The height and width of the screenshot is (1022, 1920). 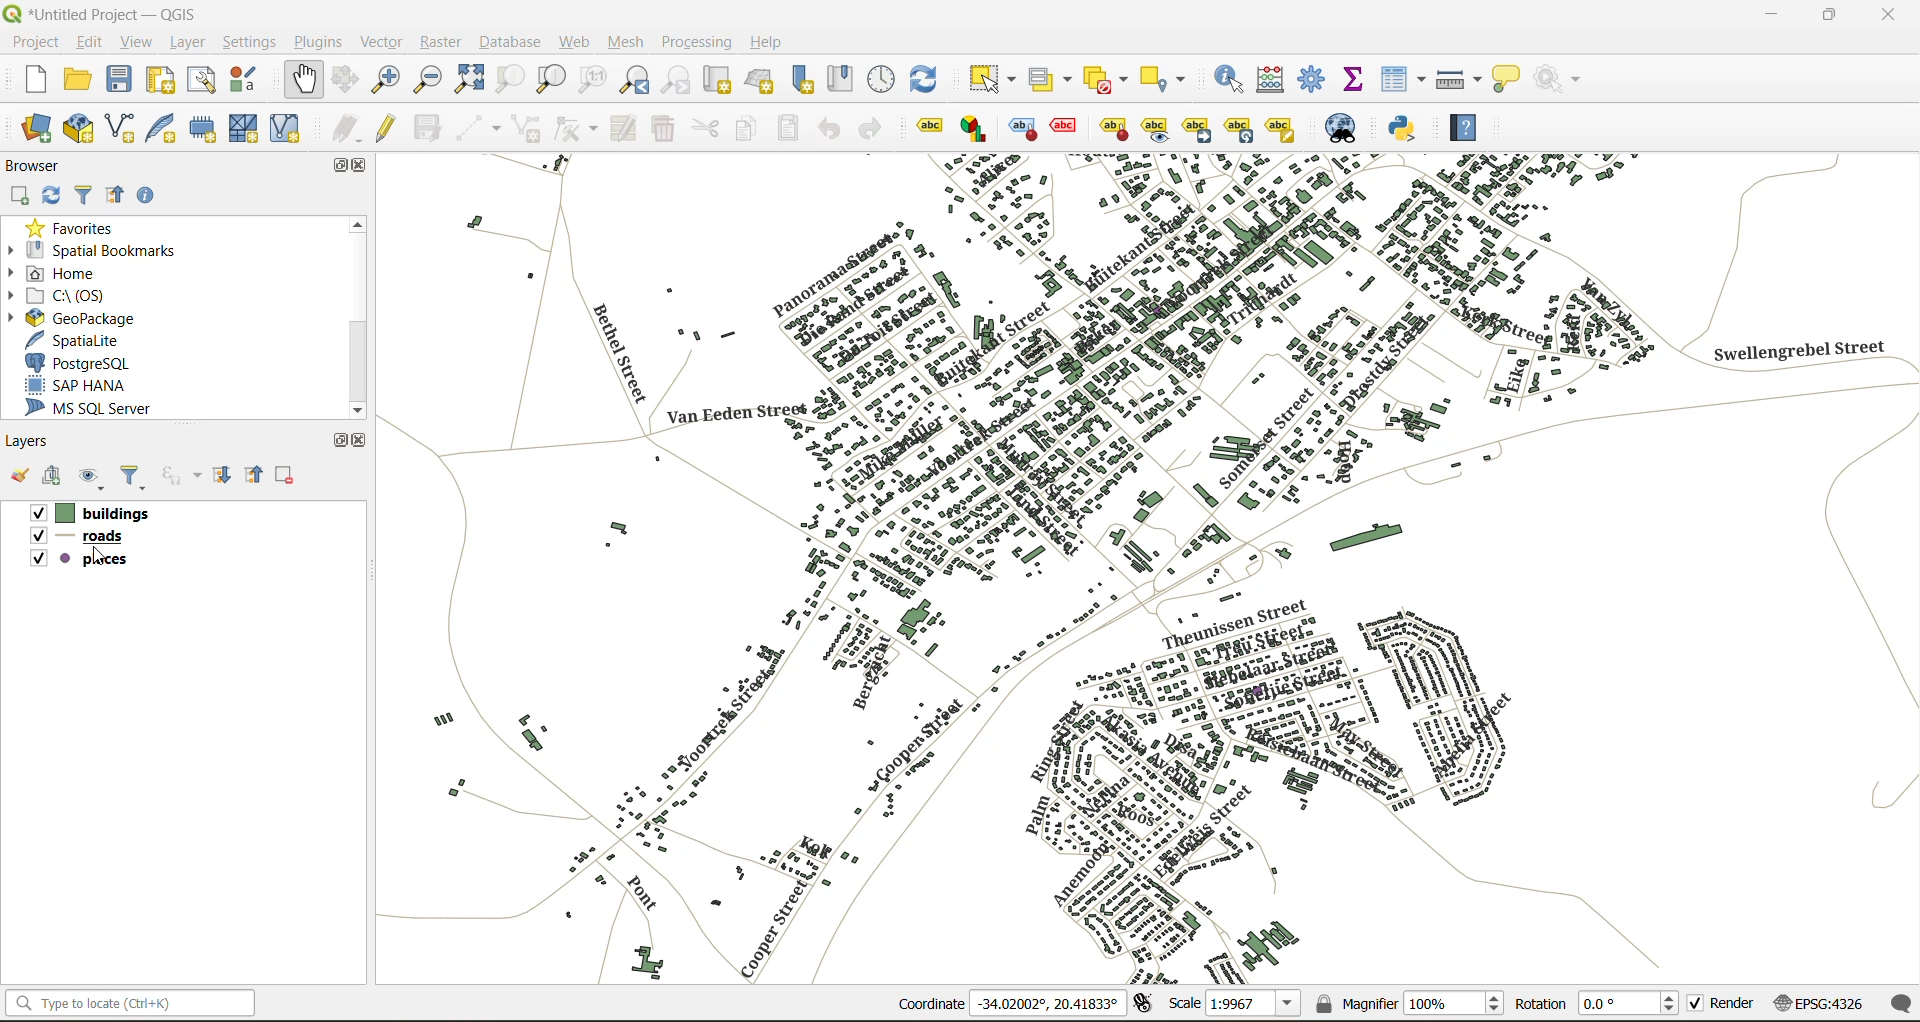 What do you see at coordinates (319, 45) in the screenshot?
I see `plugins` at bounding box center [319, 45].